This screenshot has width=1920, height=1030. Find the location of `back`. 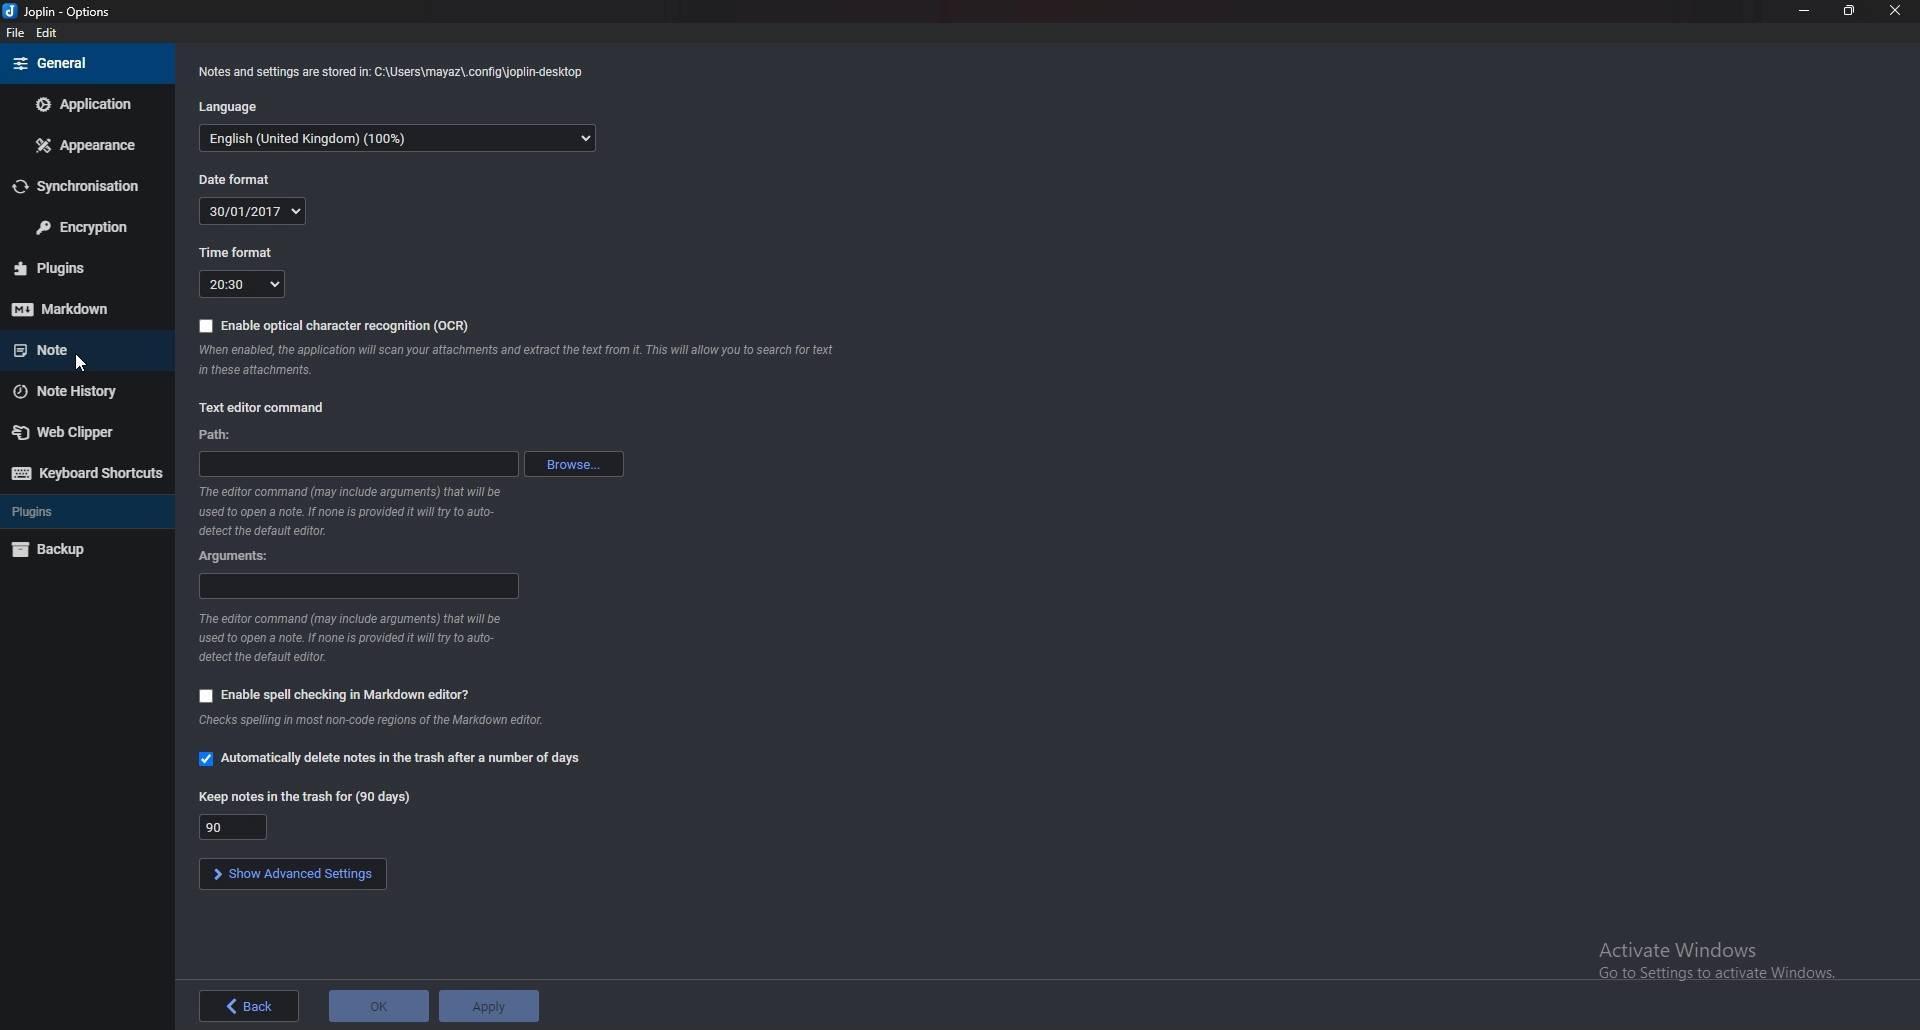

back is located at coordinates (249, 1005).